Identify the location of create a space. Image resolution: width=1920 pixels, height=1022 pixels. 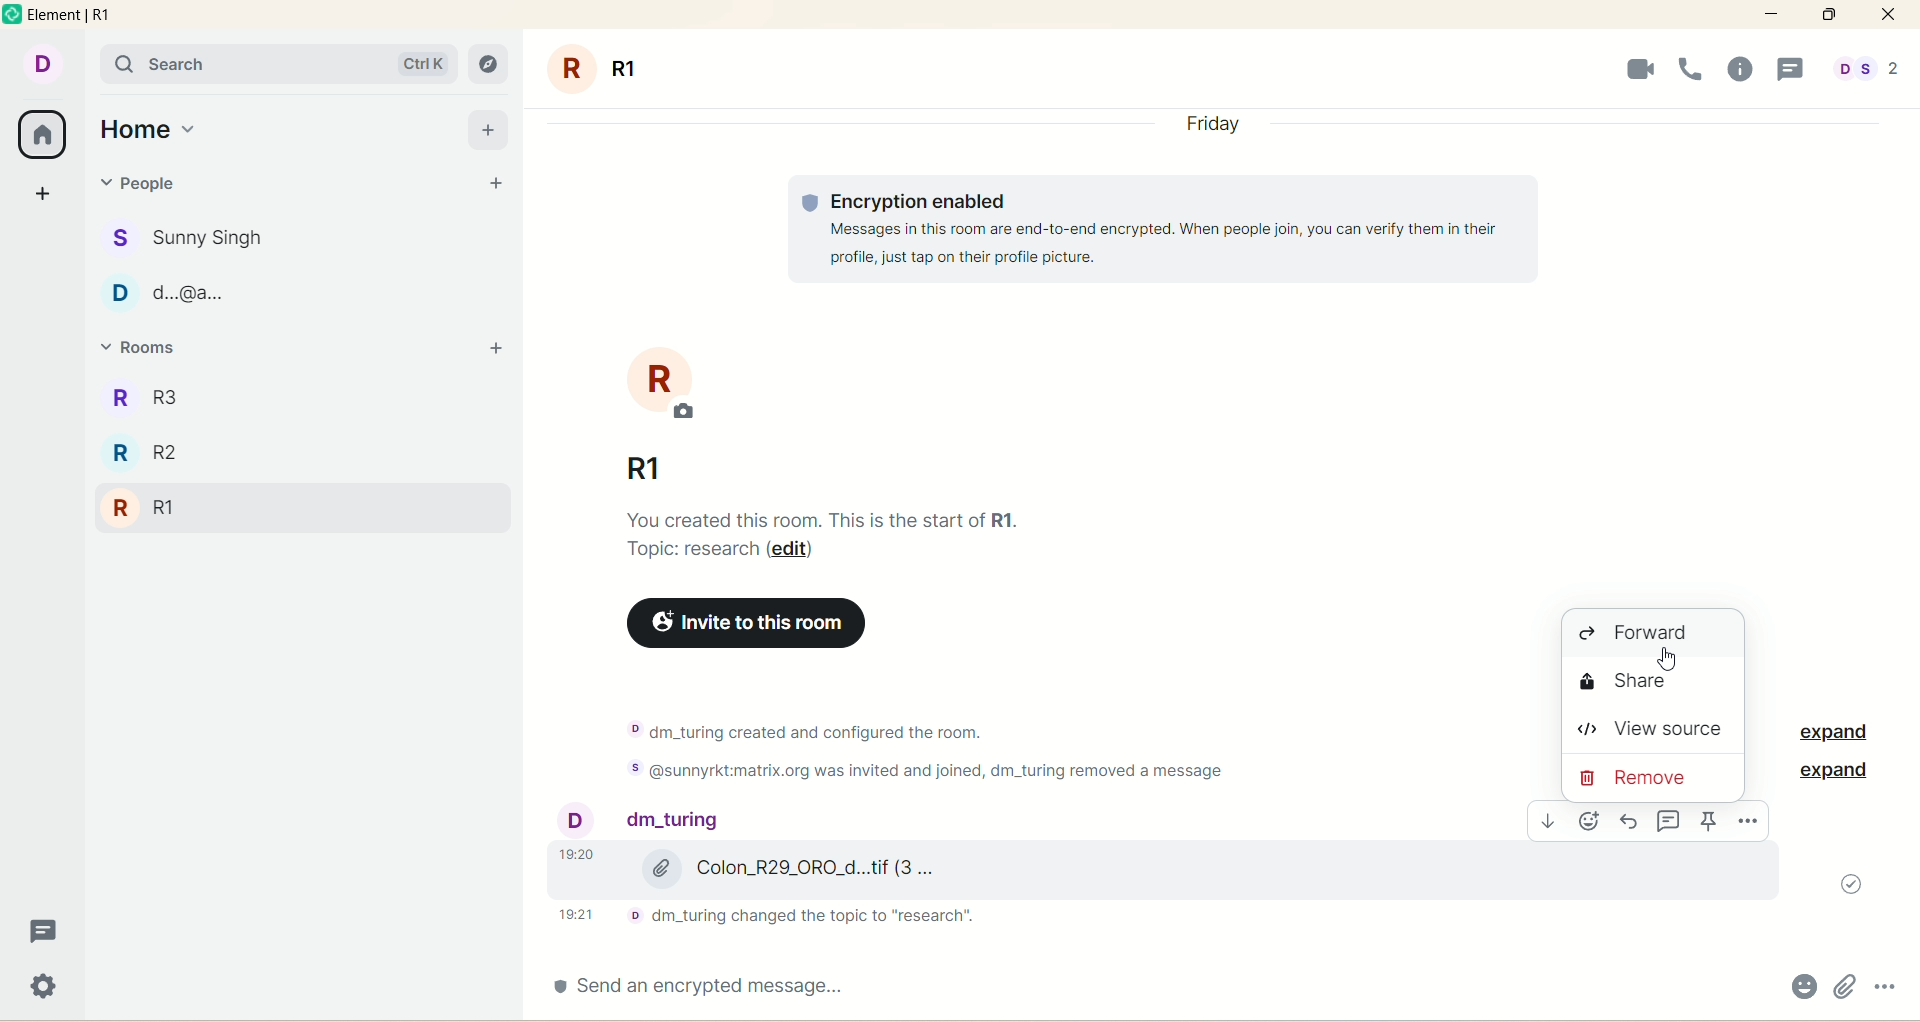
(46, 189).